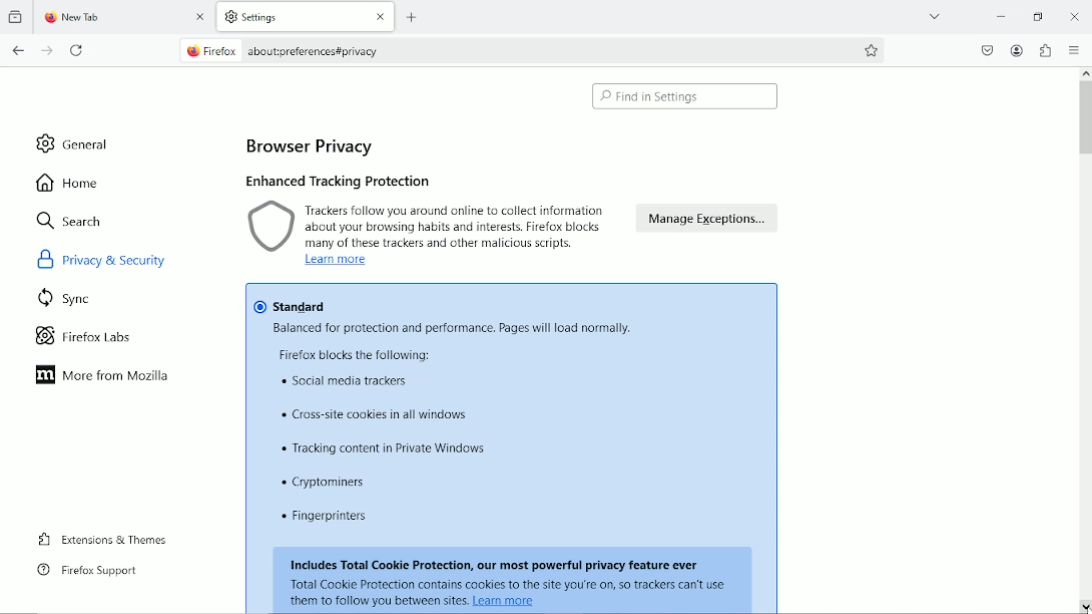 The image size is (1092, 614). Describe the element at coordinates (377, 449) in the screenshot. I see `« Tracking content in Private Windows` at that location.